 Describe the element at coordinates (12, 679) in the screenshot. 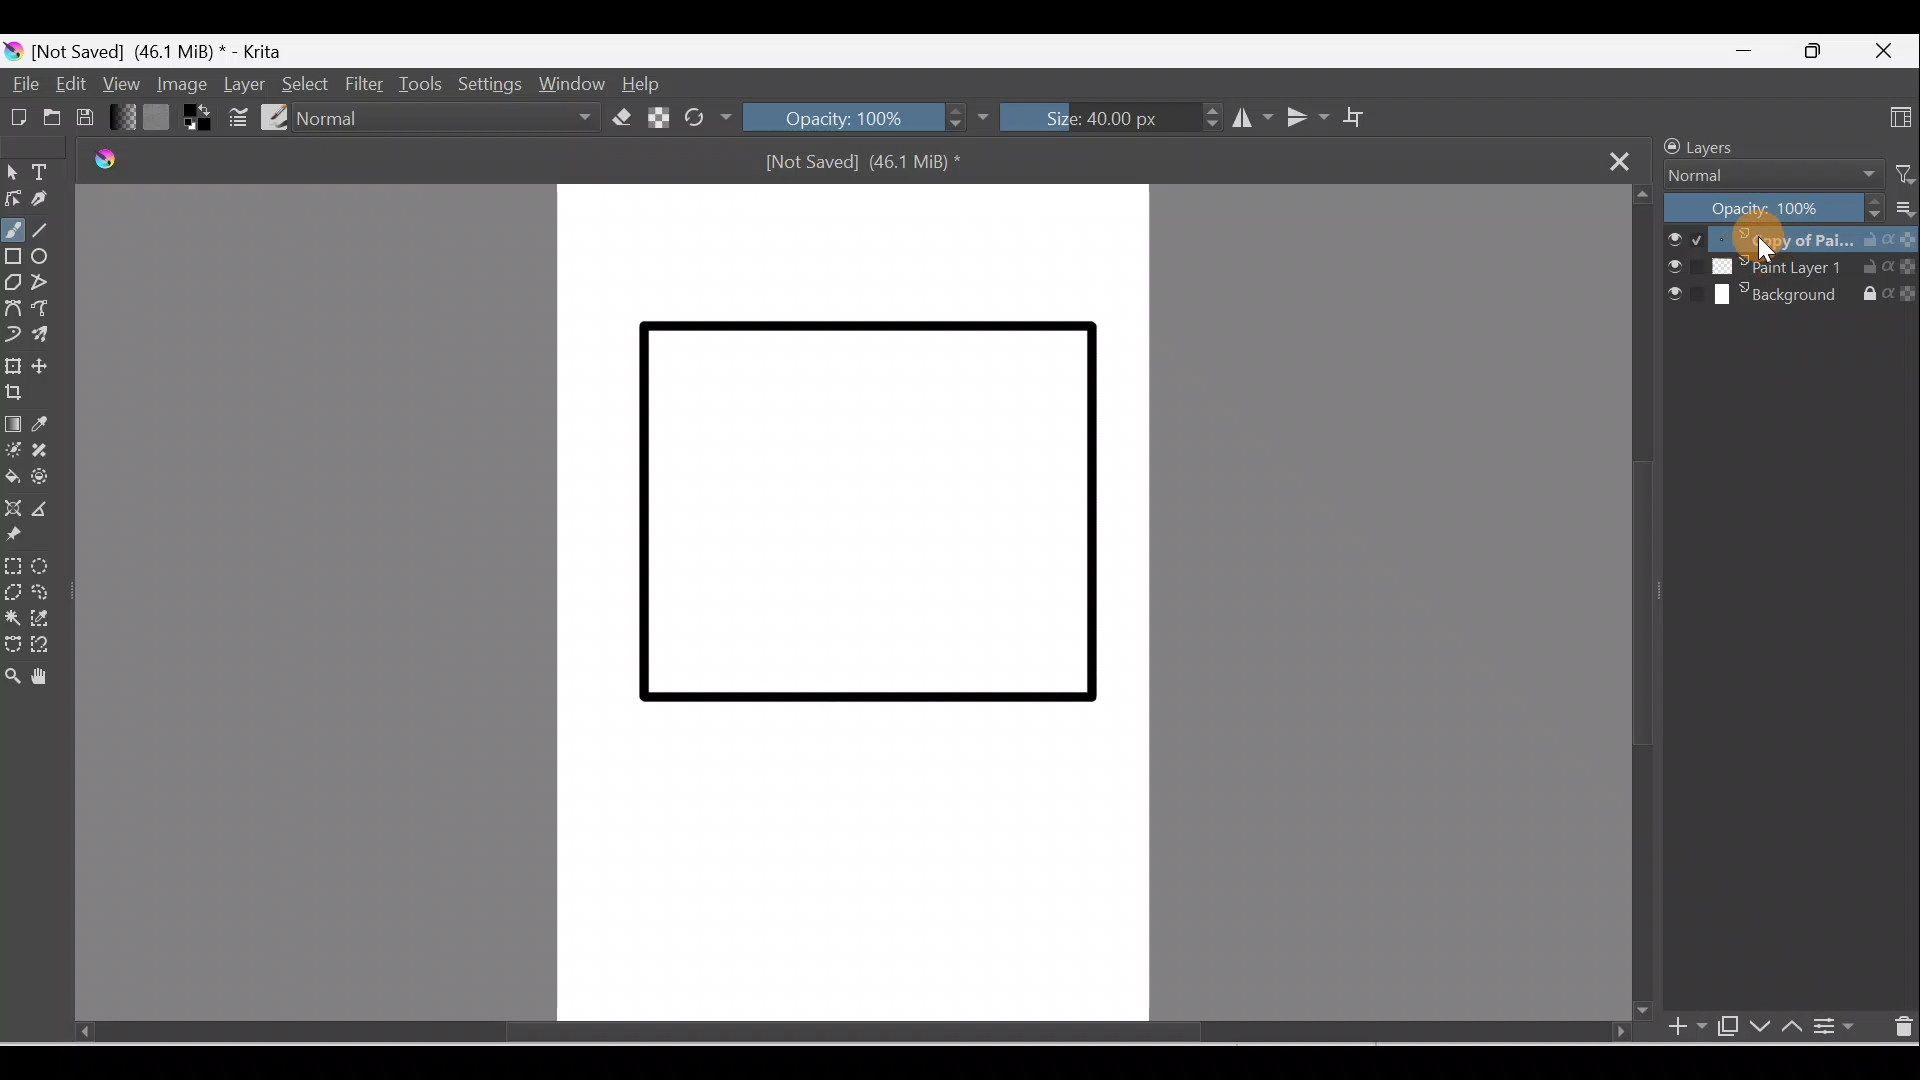

I see `Zoom tool` at that location.